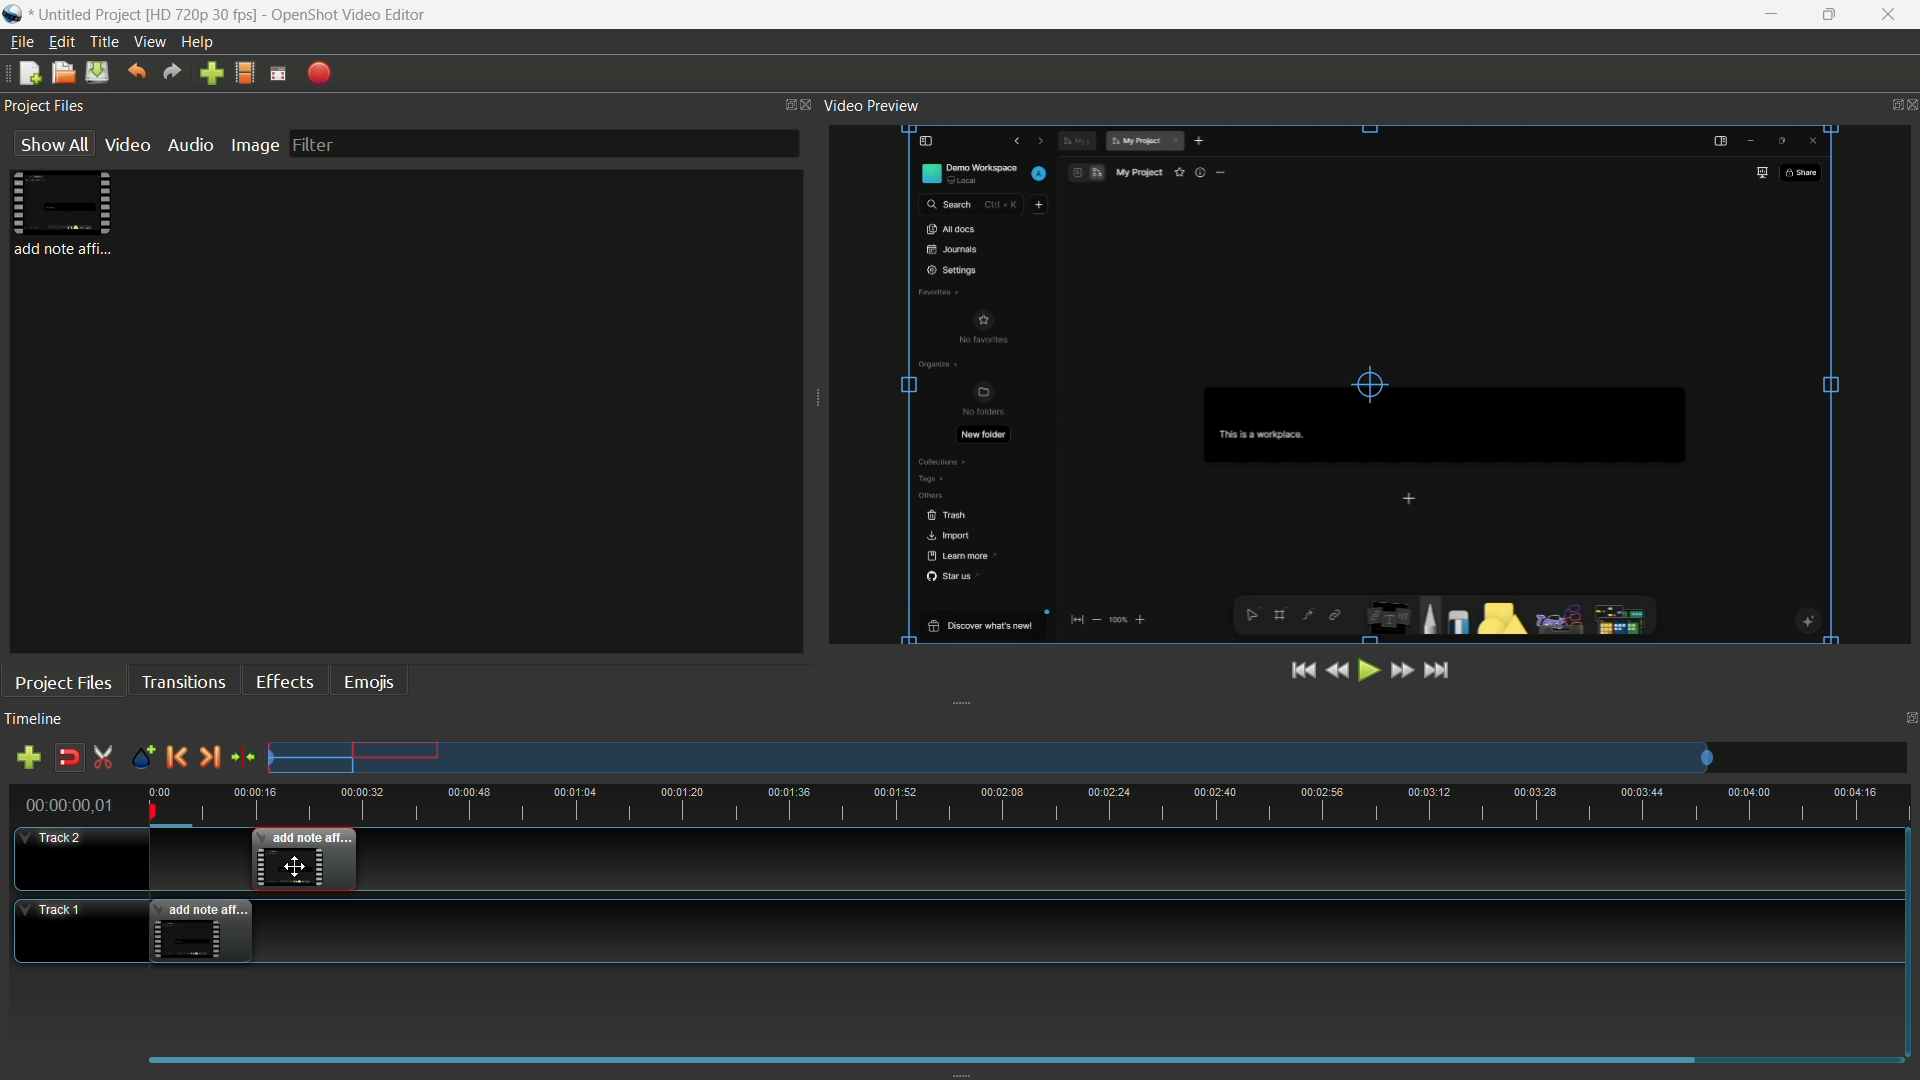 The height and width of the screenshot is (1080, 1920). I want to click on fullscreen, so click(279, 73).